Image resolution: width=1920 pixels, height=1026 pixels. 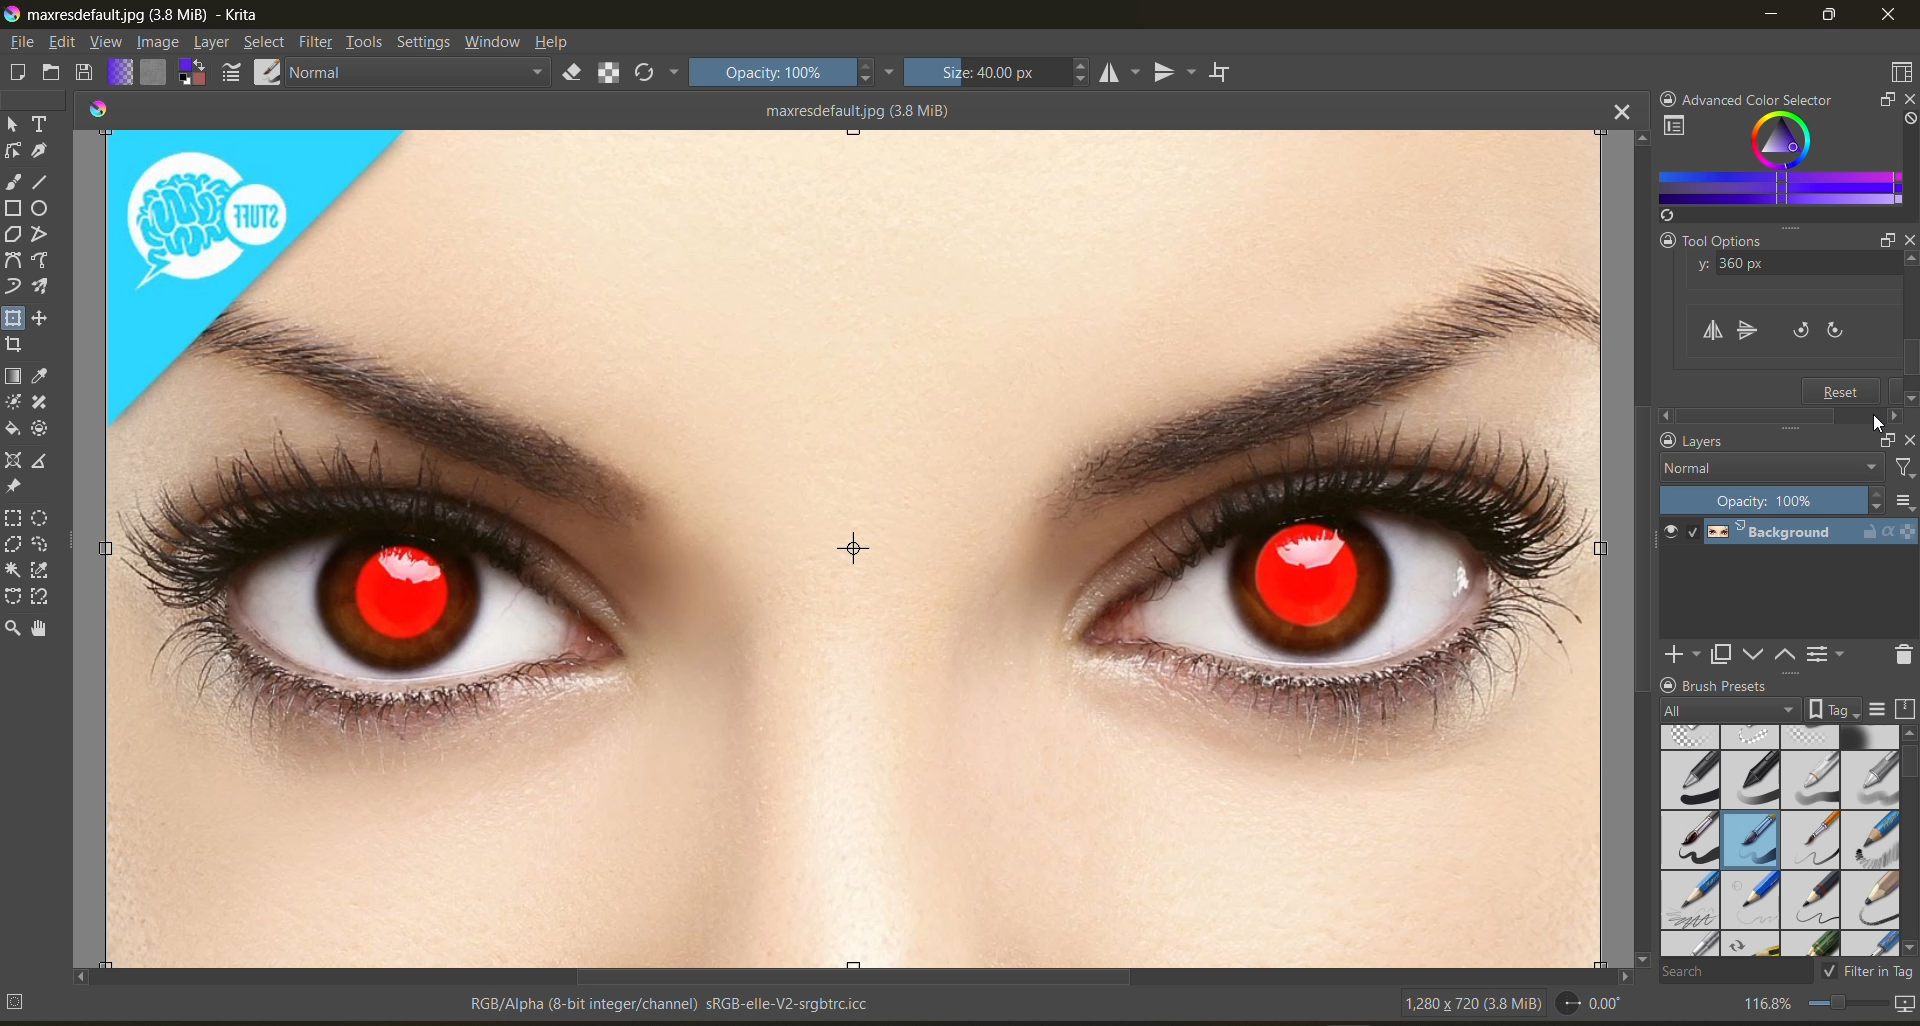 I want to click on storage resources, so click(x=1903, y=708).